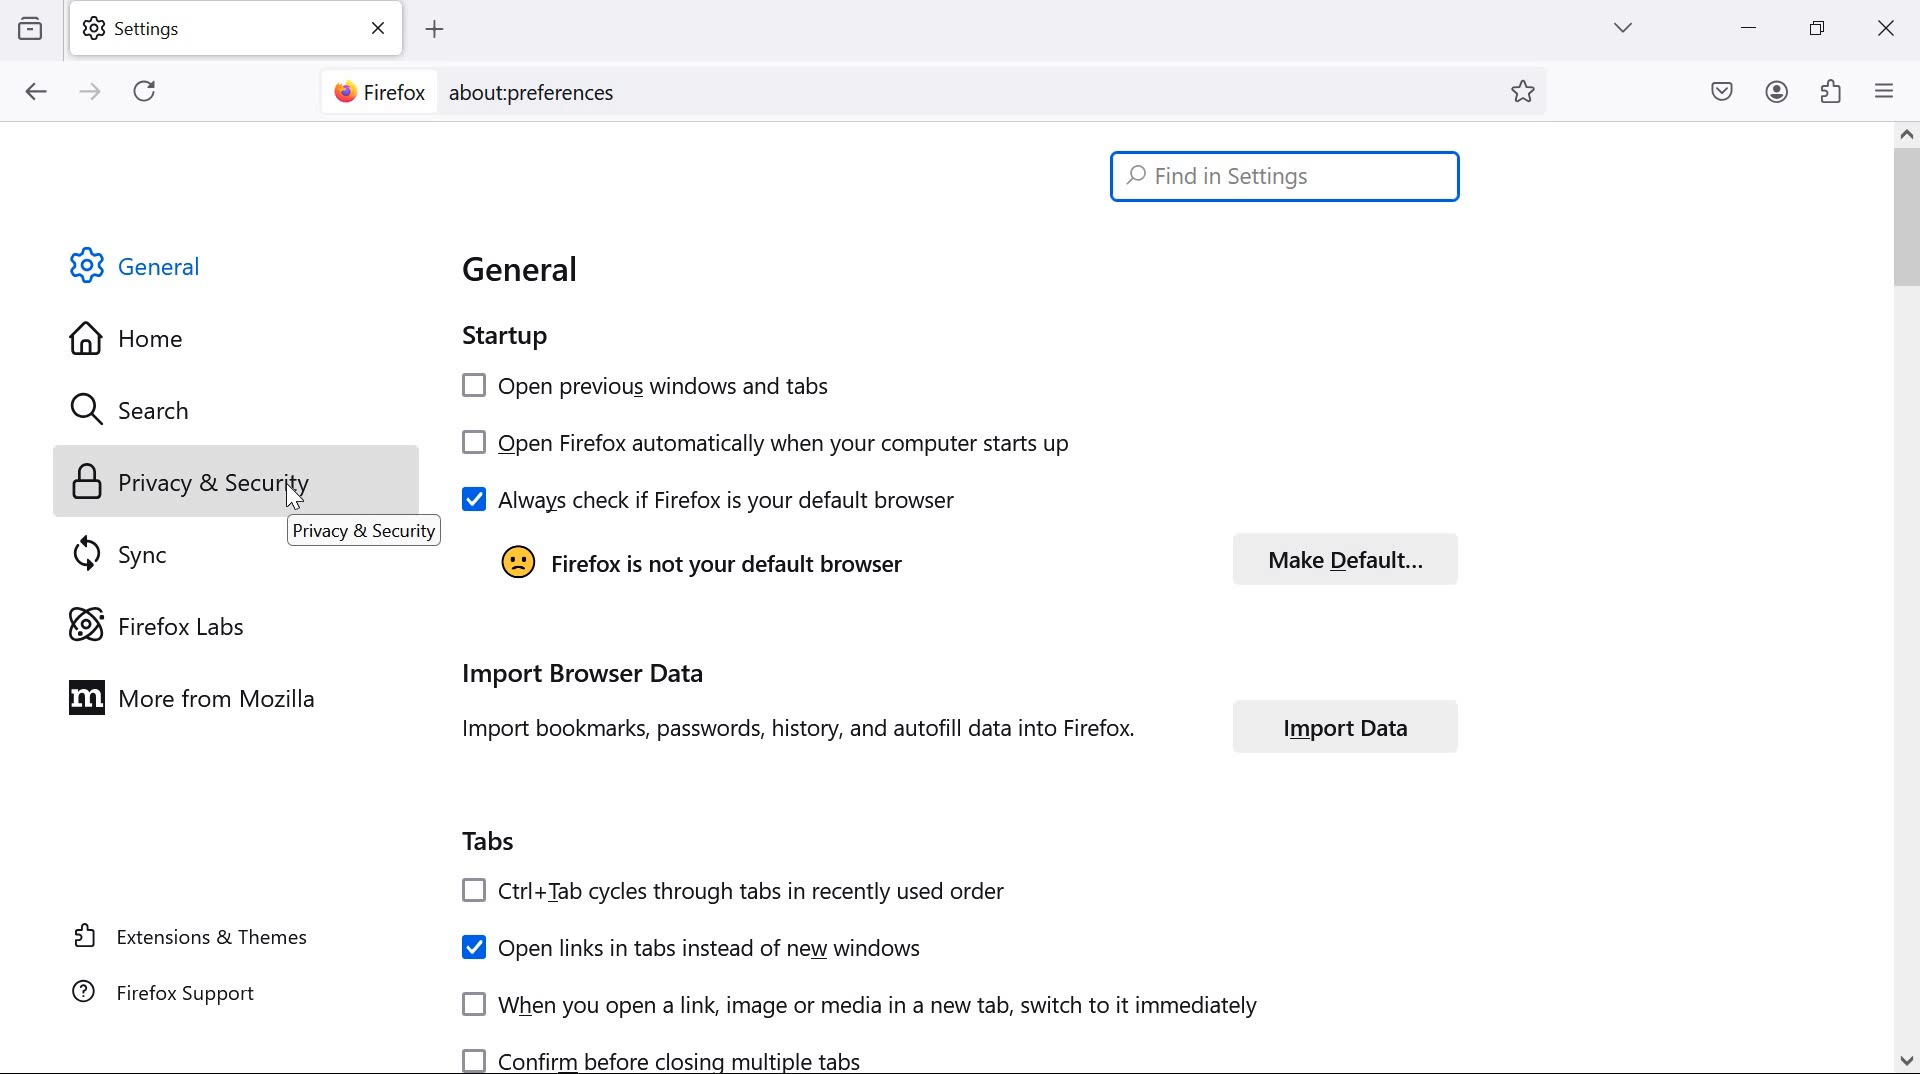  I want to click on import data, so click(1349, 726).